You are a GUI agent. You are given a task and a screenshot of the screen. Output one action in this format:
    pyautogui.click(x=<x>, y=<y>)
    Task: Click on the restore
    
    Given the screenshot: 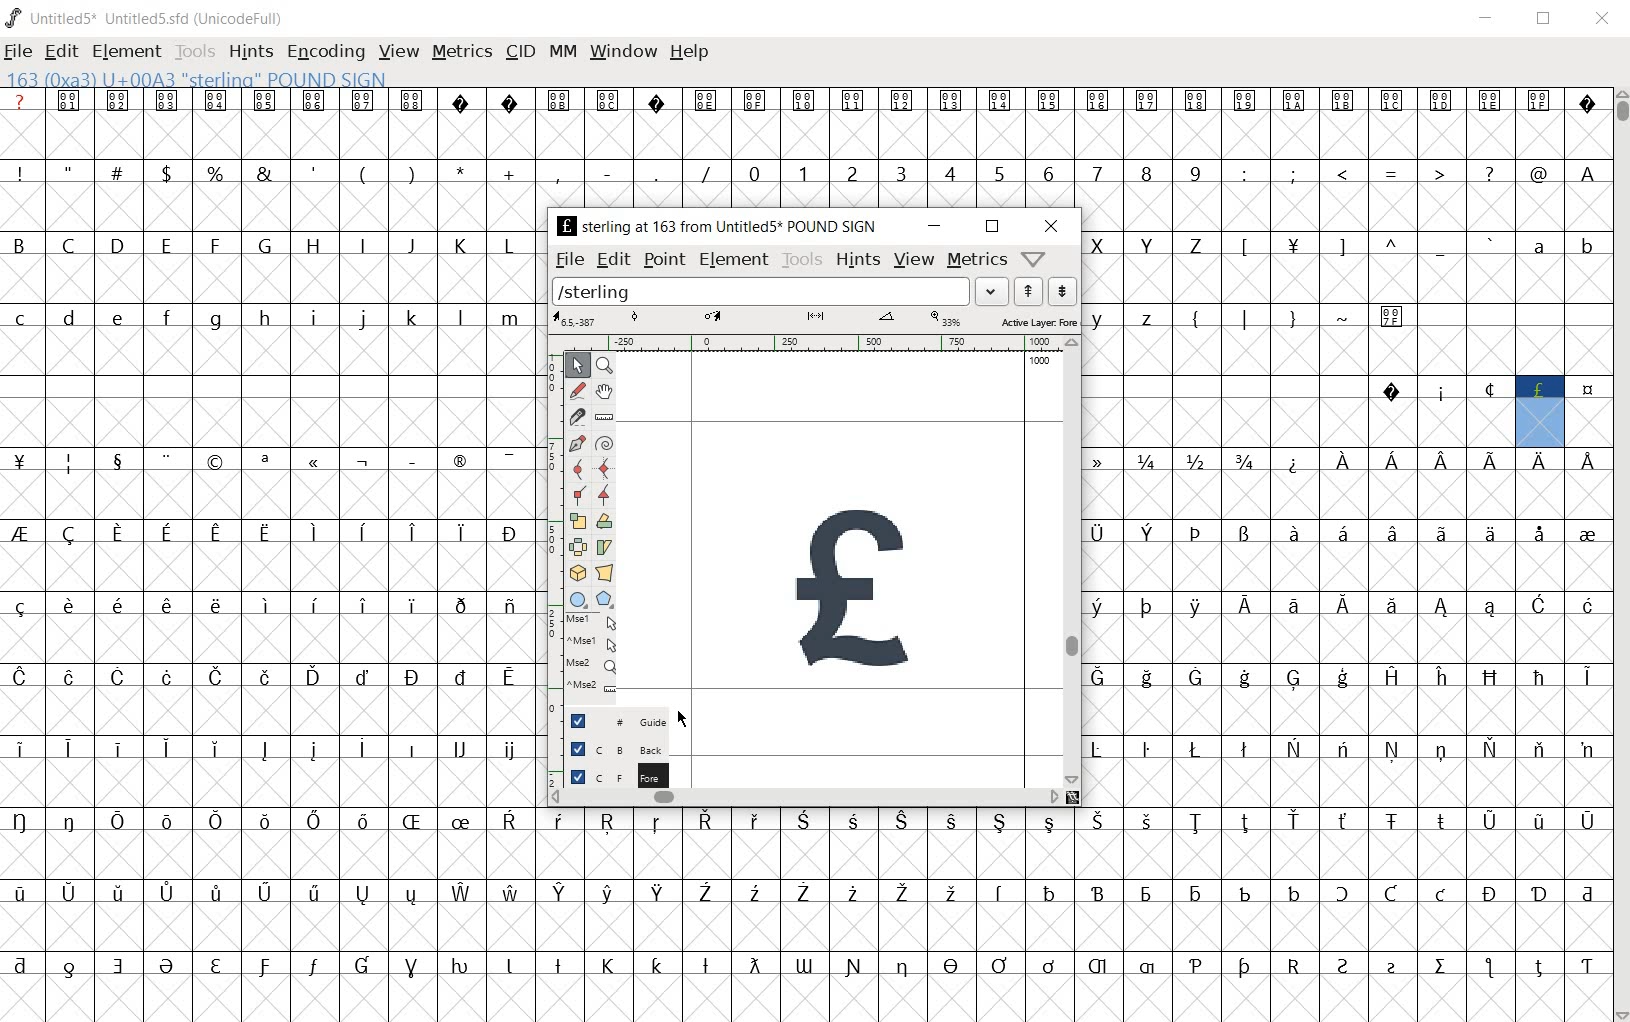 What is the action you would take?
    pyautogui.click(x=992, y=227)
    